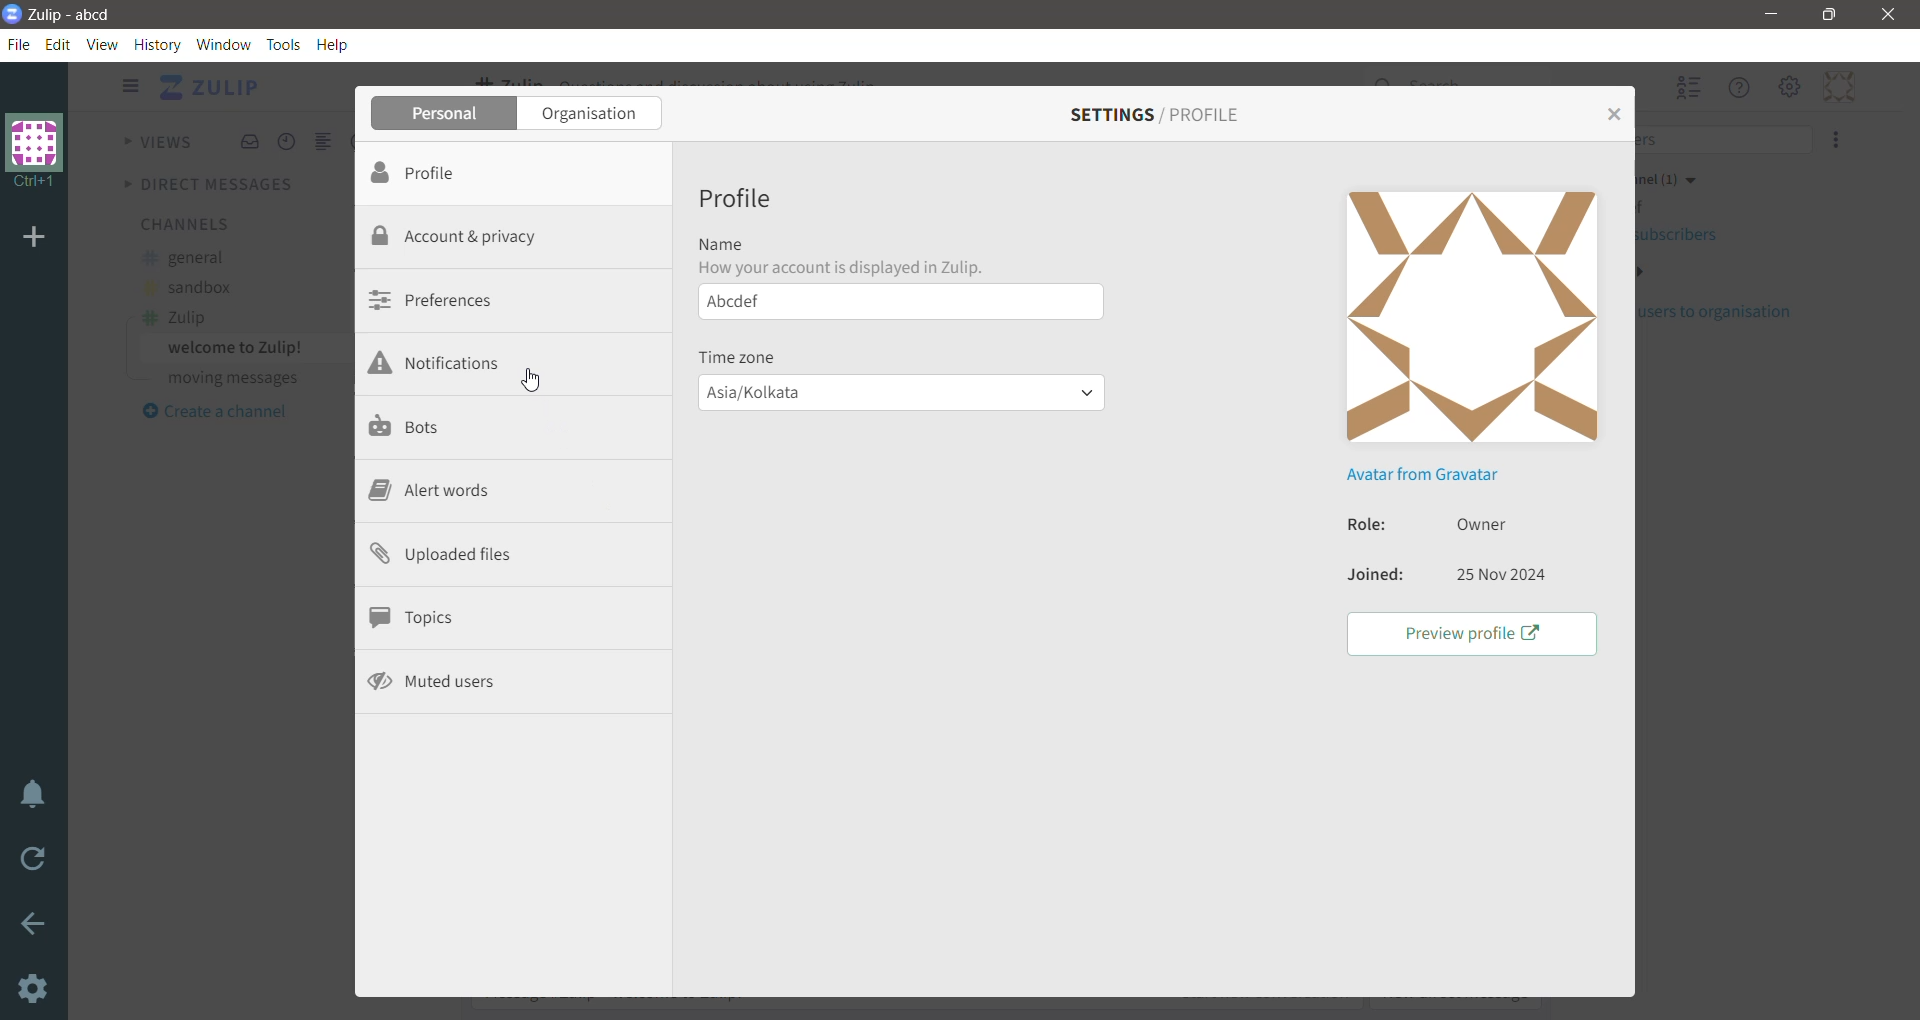 Image resolution: width=1920 pixels, height=1020 pixels. Describe the element at coordinates (1418, 474) in the screenshot. I see `Click to set new avatar from Gravatar` at that location.